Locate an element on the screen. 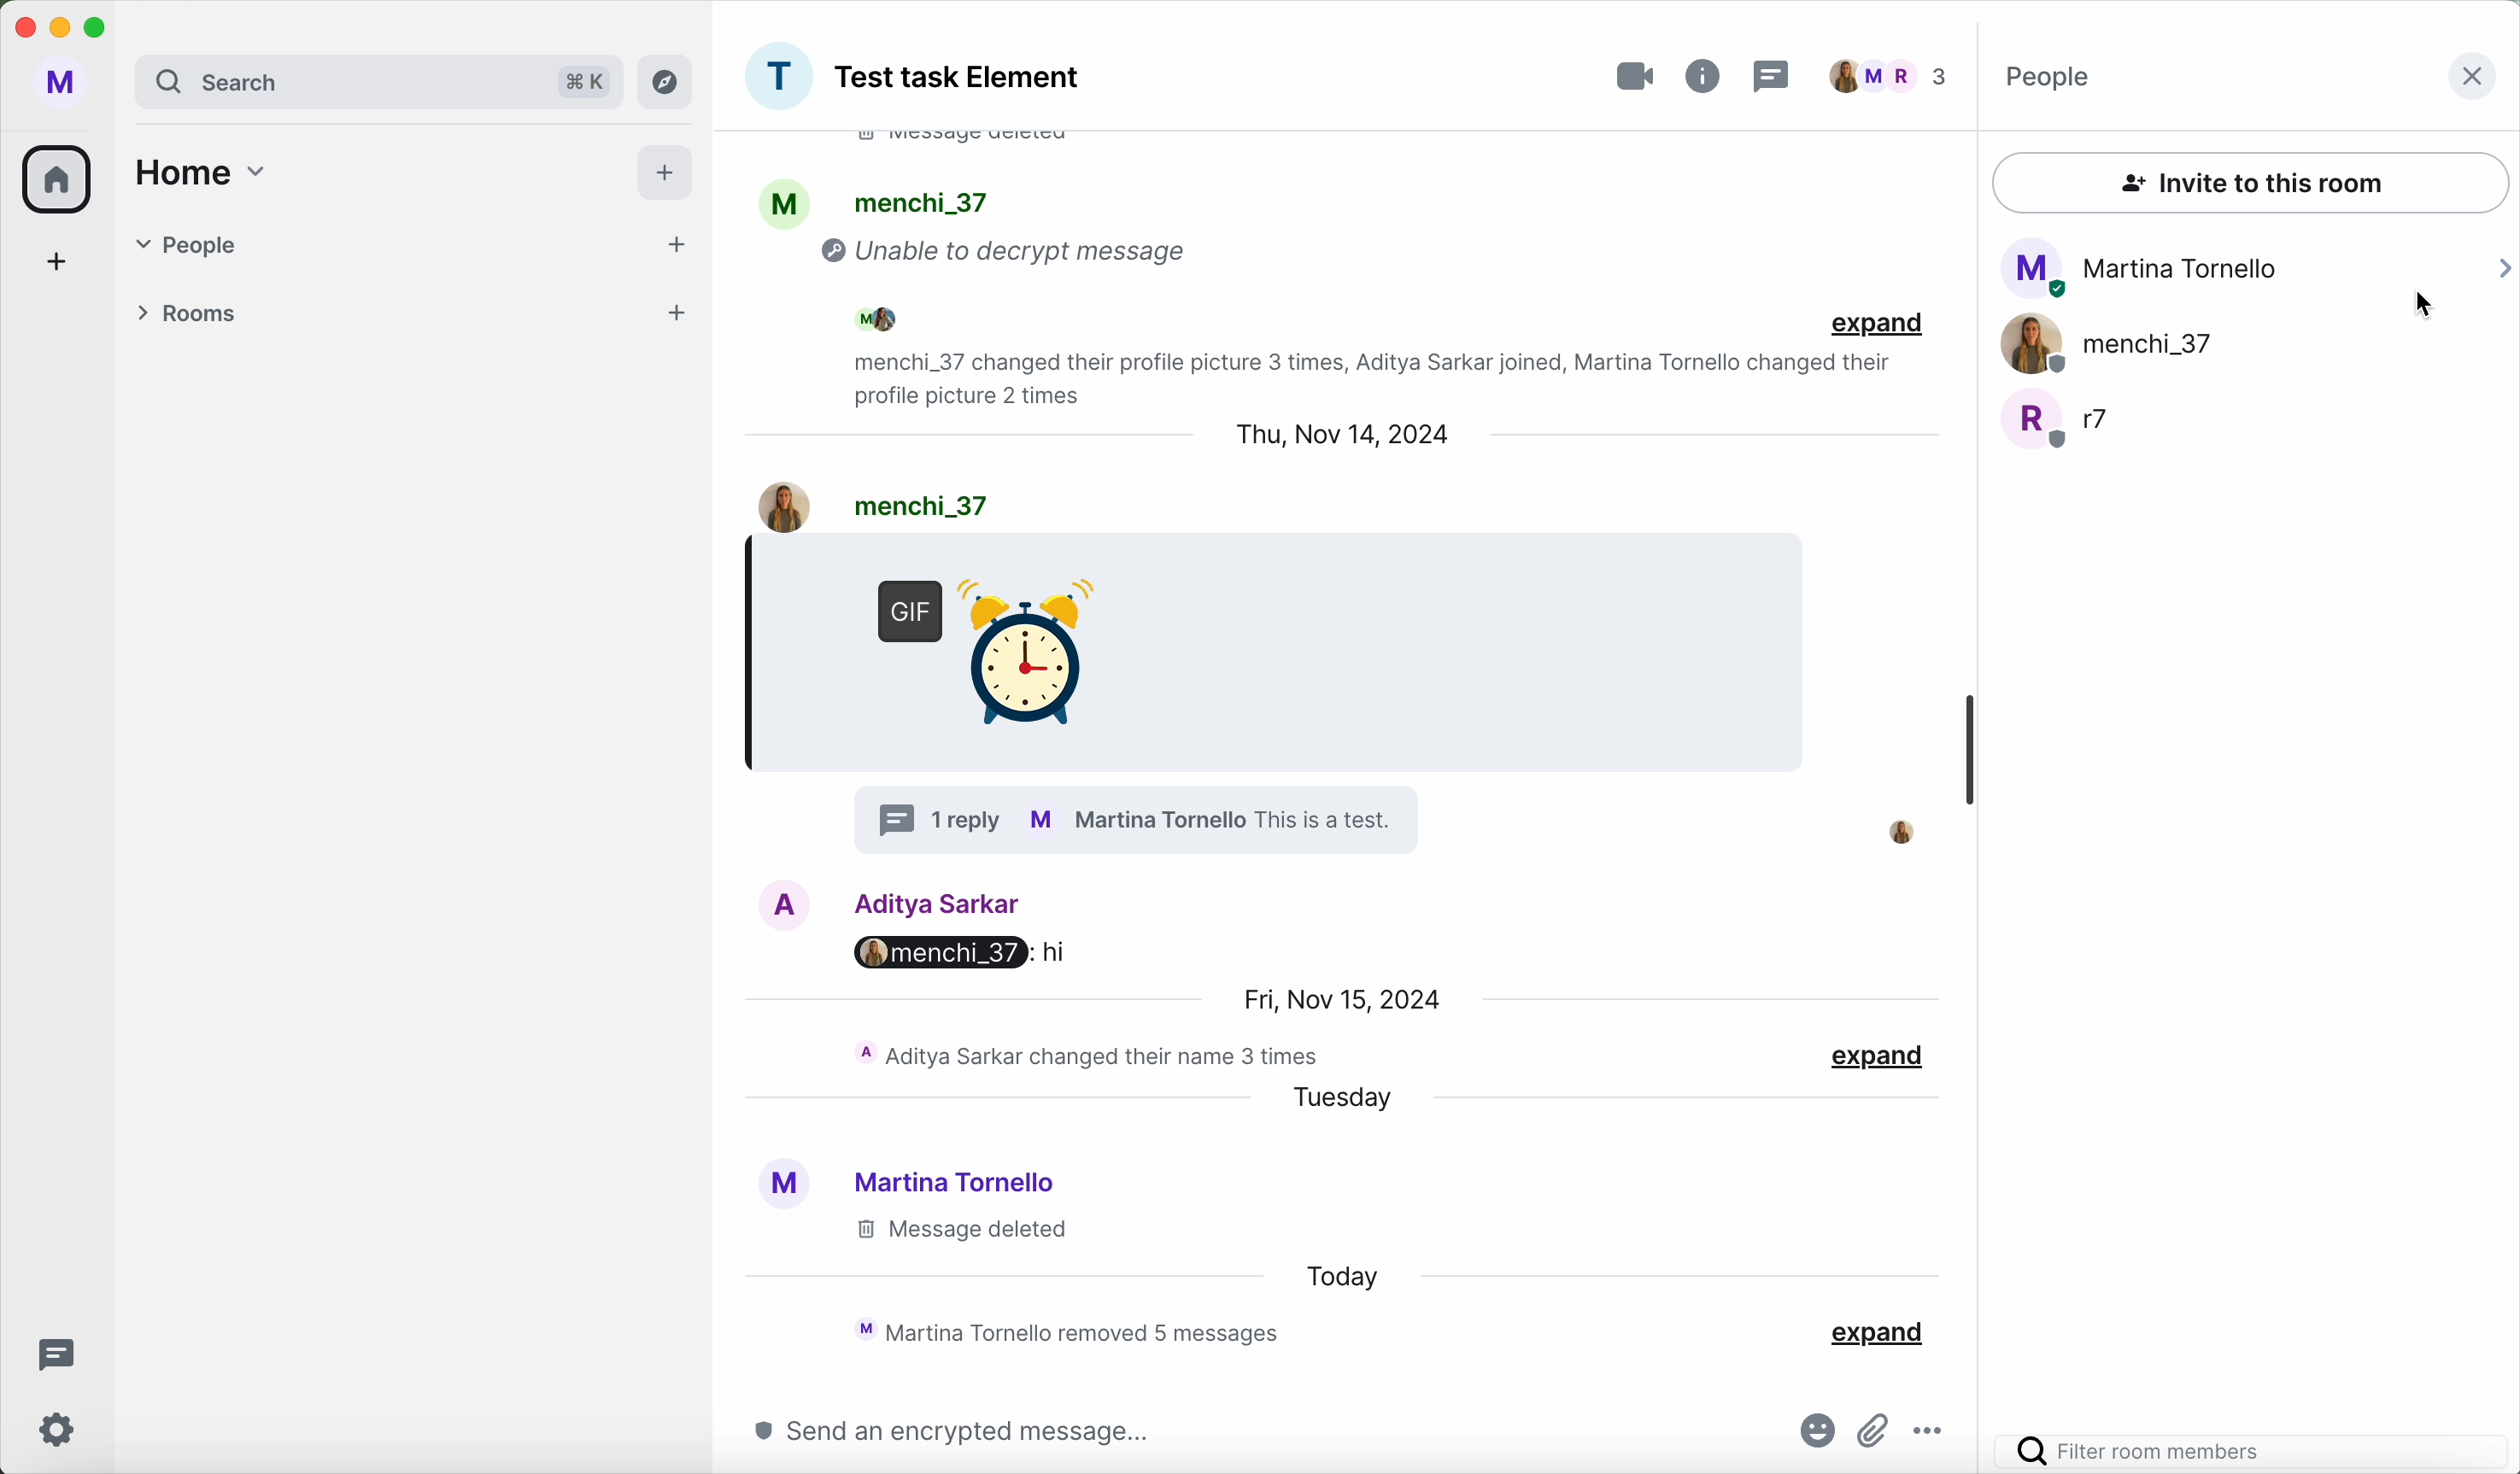 The height and width of the screenshot is (1474, 2520). info is located at coordinates (1706, 74).